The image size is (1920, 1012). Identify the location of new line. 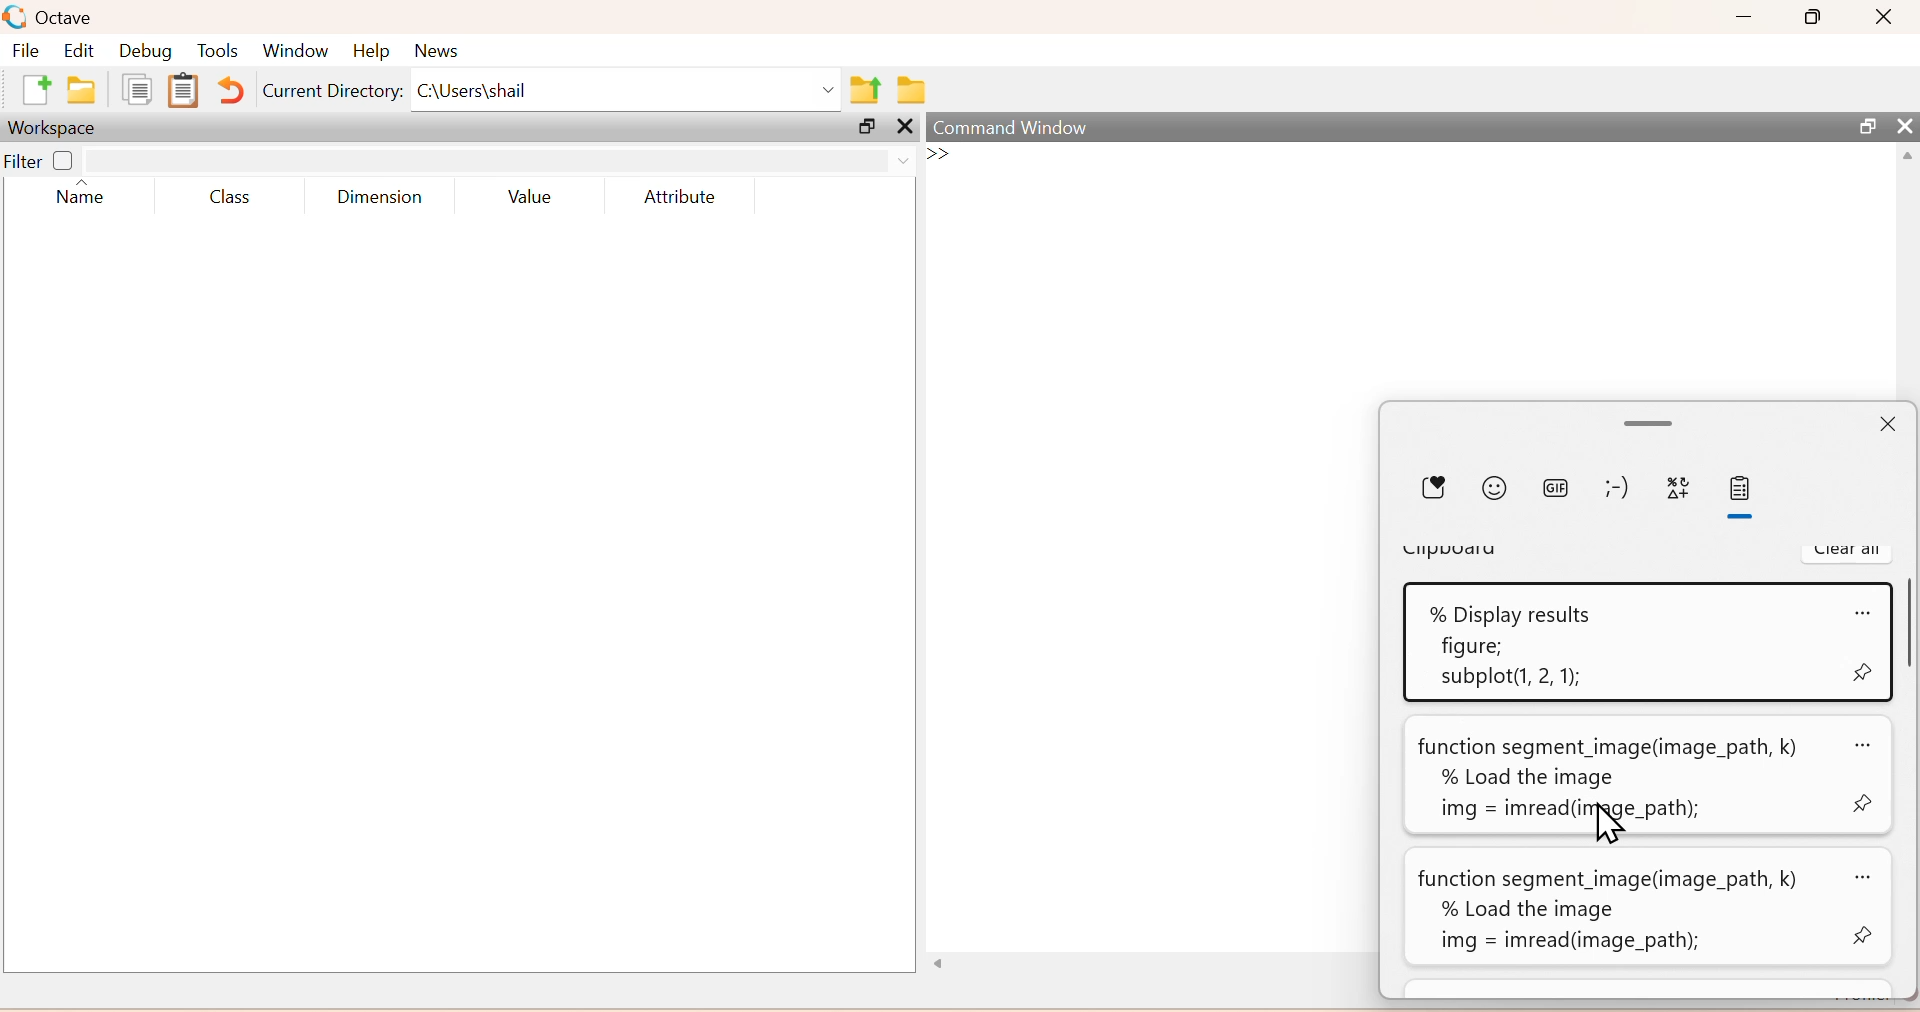
(938, 153).